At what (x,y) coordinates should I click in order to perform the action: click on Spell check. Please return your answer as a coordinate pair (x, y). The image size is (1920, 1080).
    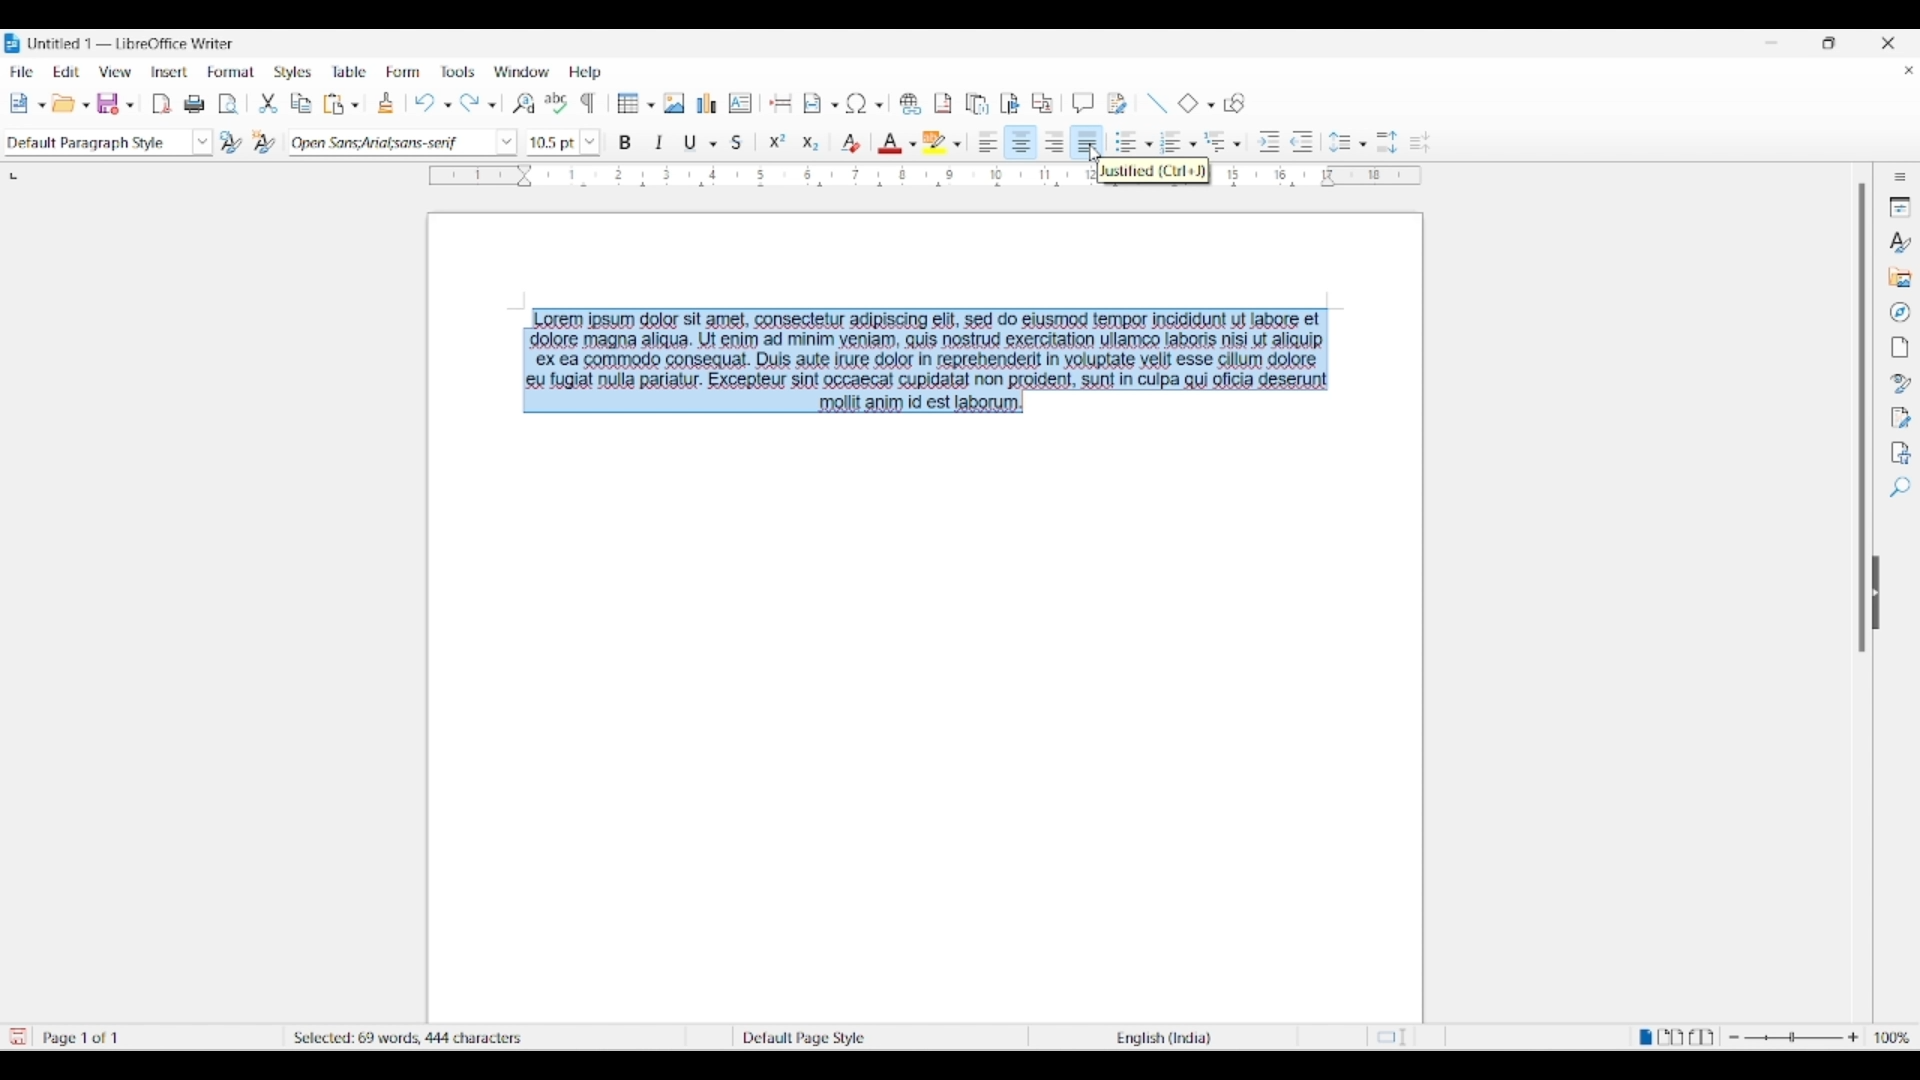
    Looking at the image, I should click on (557, 103).